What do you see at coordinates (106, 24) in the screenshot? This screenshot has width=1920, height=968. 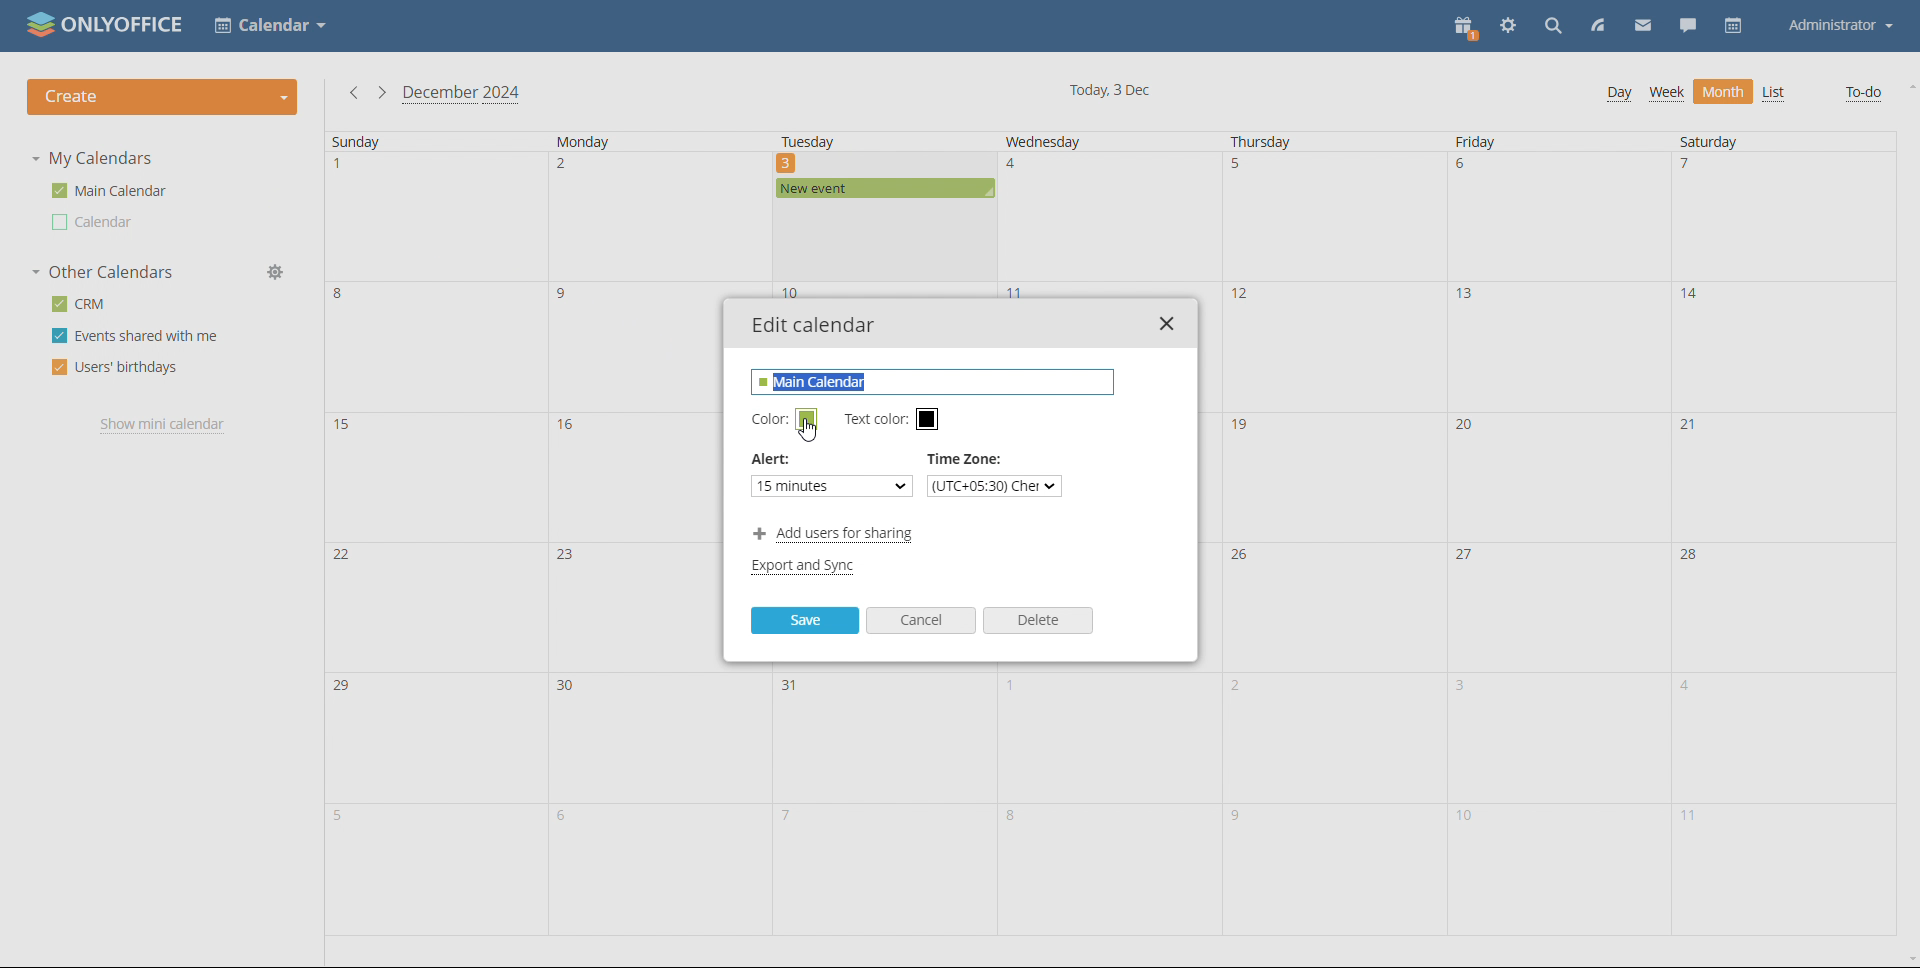 I see `logo` at bounding box center [106, 24].